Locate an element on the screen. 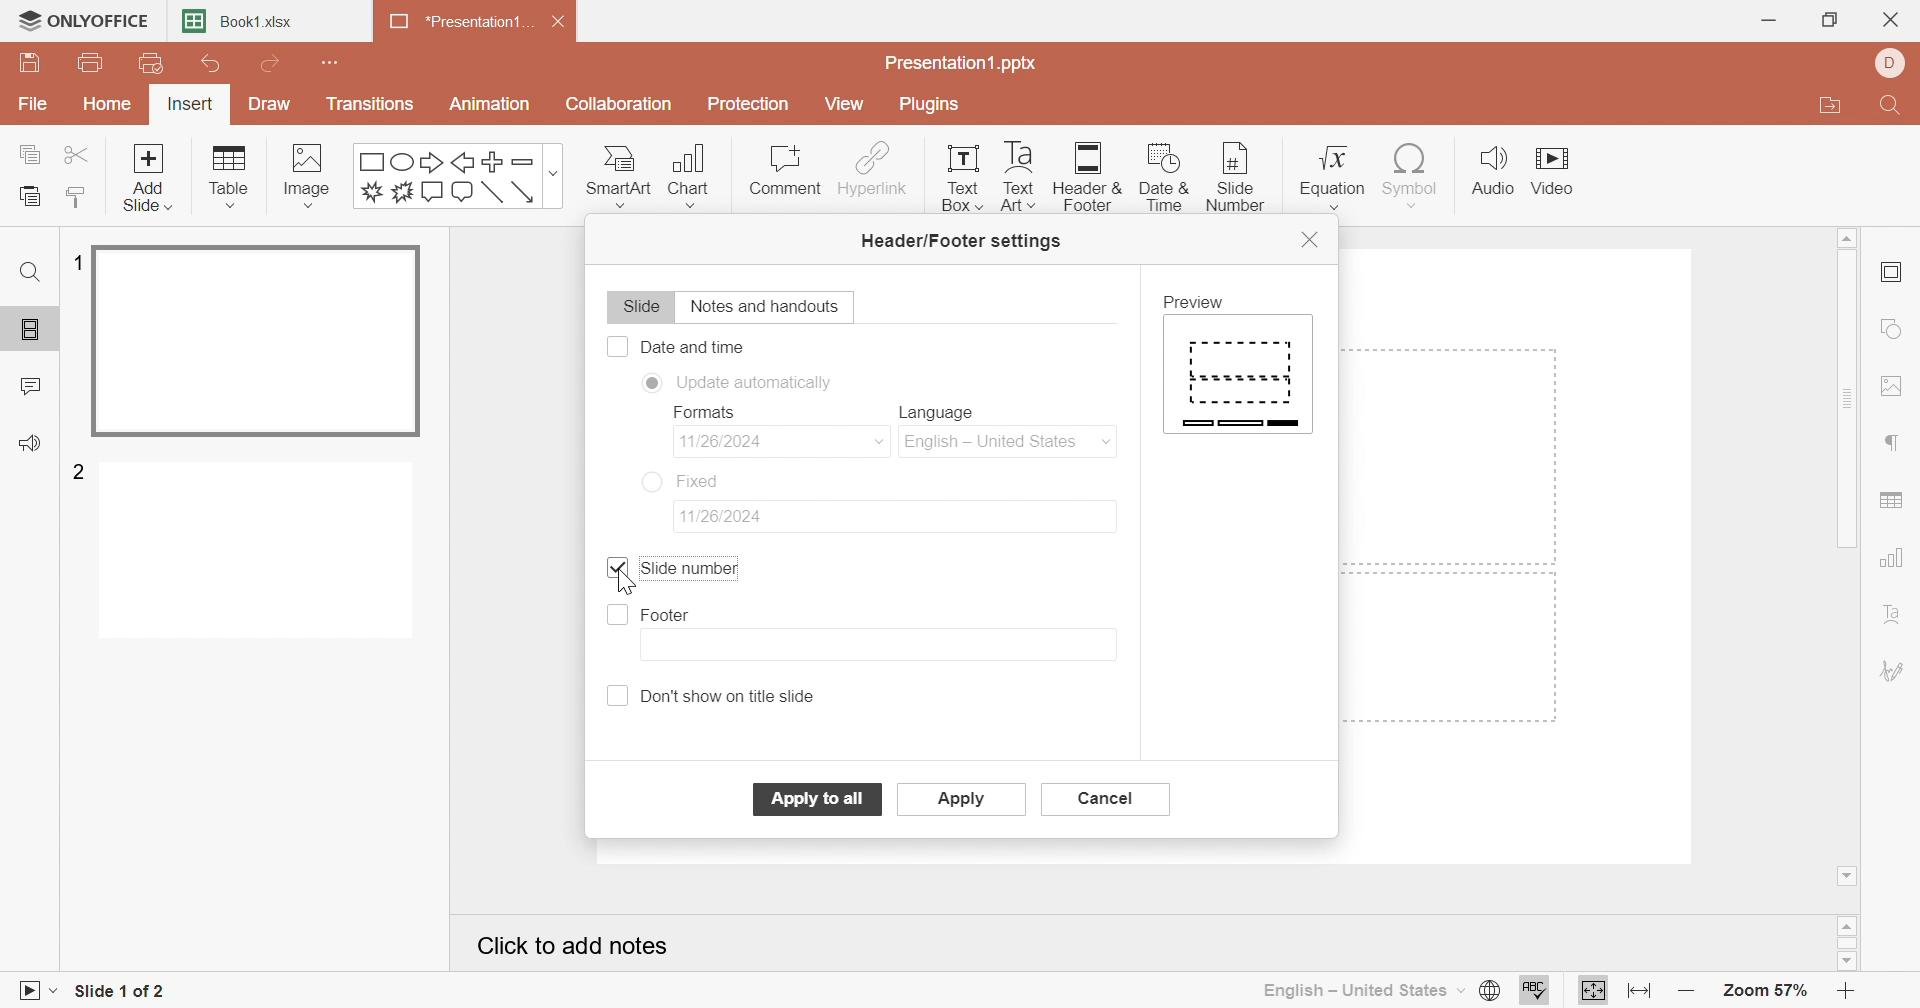 The height and width of the screenshot is (1008, 1920). Fit to width is located at coordinates (1641, 991).